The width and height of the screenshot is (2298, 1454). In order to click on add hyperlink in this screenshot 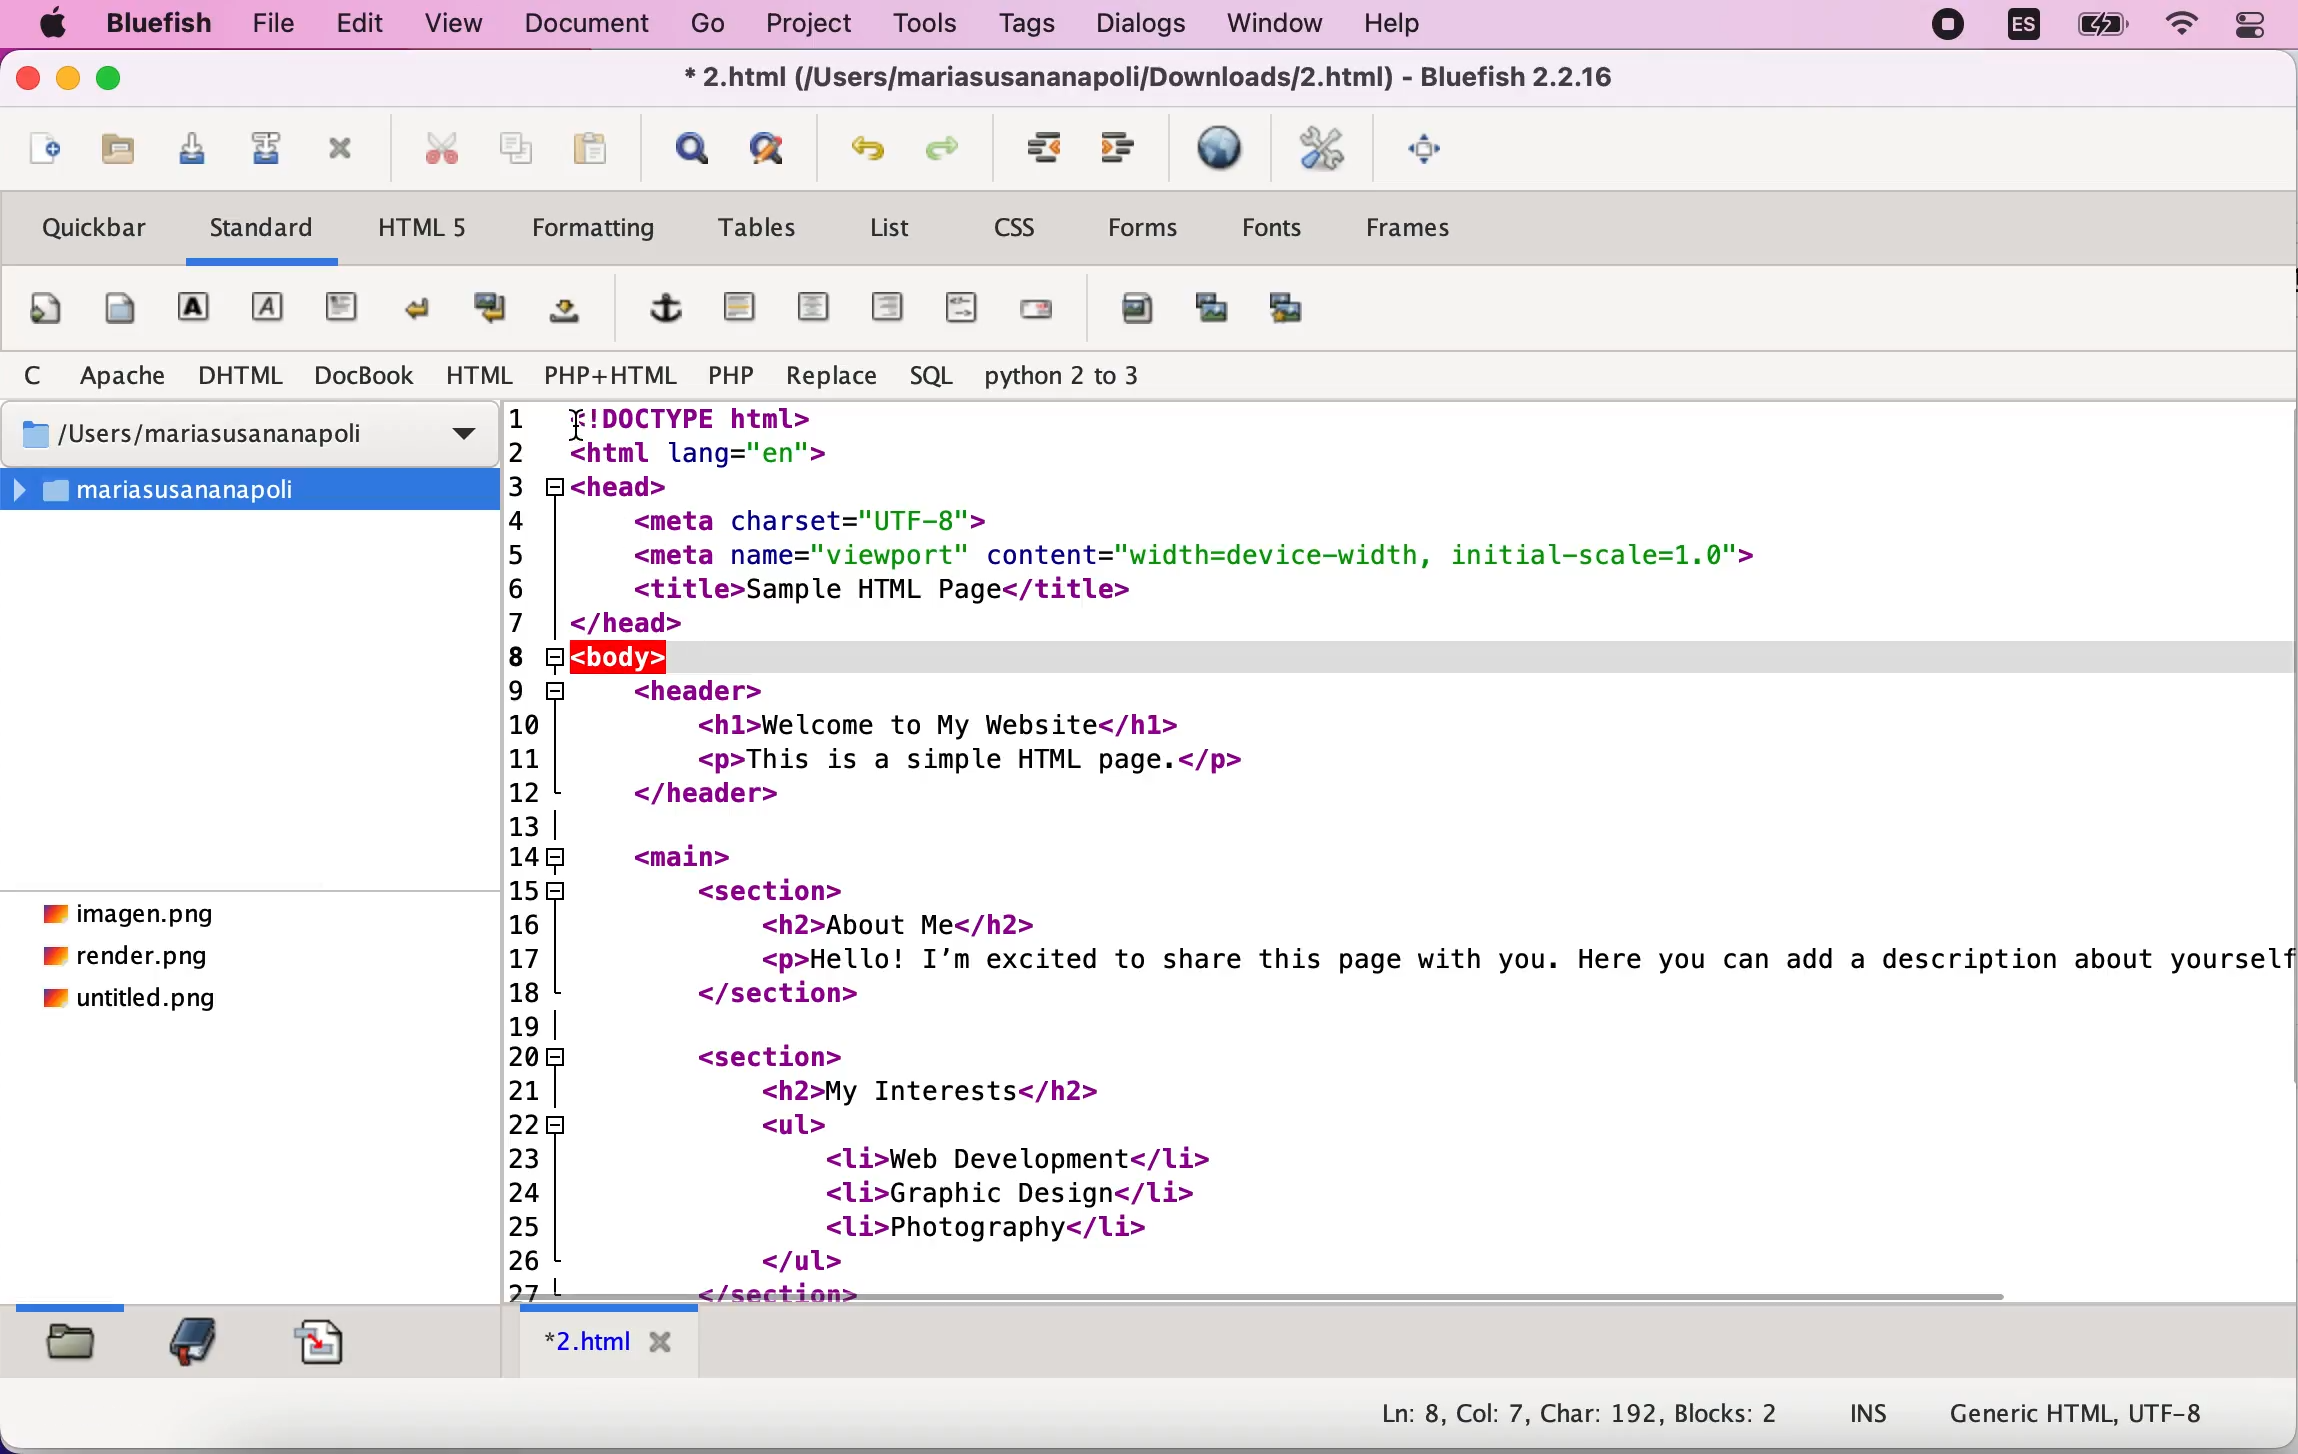, I will do `click(666, 313)`.